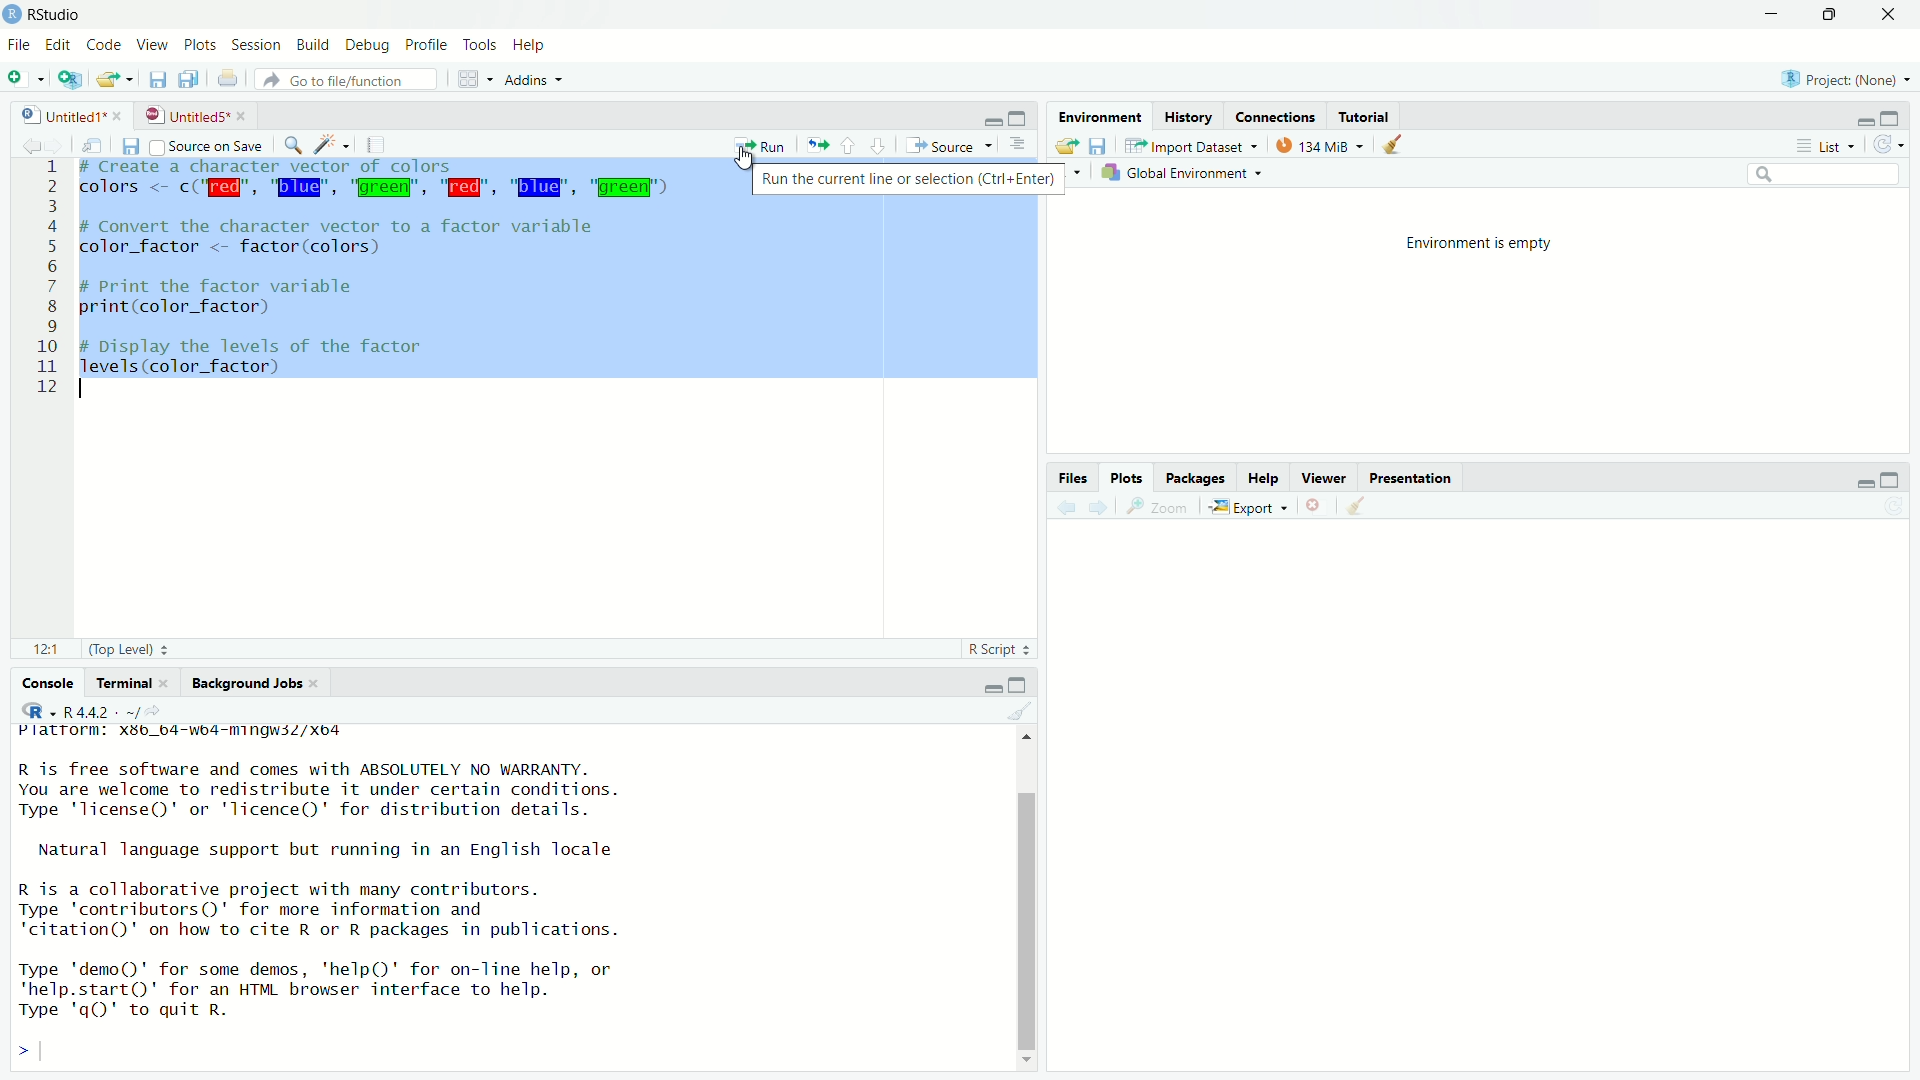 This screenshot has width=1920, height=1080. What do you see at coordinates (357, 237) in the screenshot?
I see `# Convert the character vector to a factor variable
color_factor <- factor (colors)` at bounding box center [357, 237].